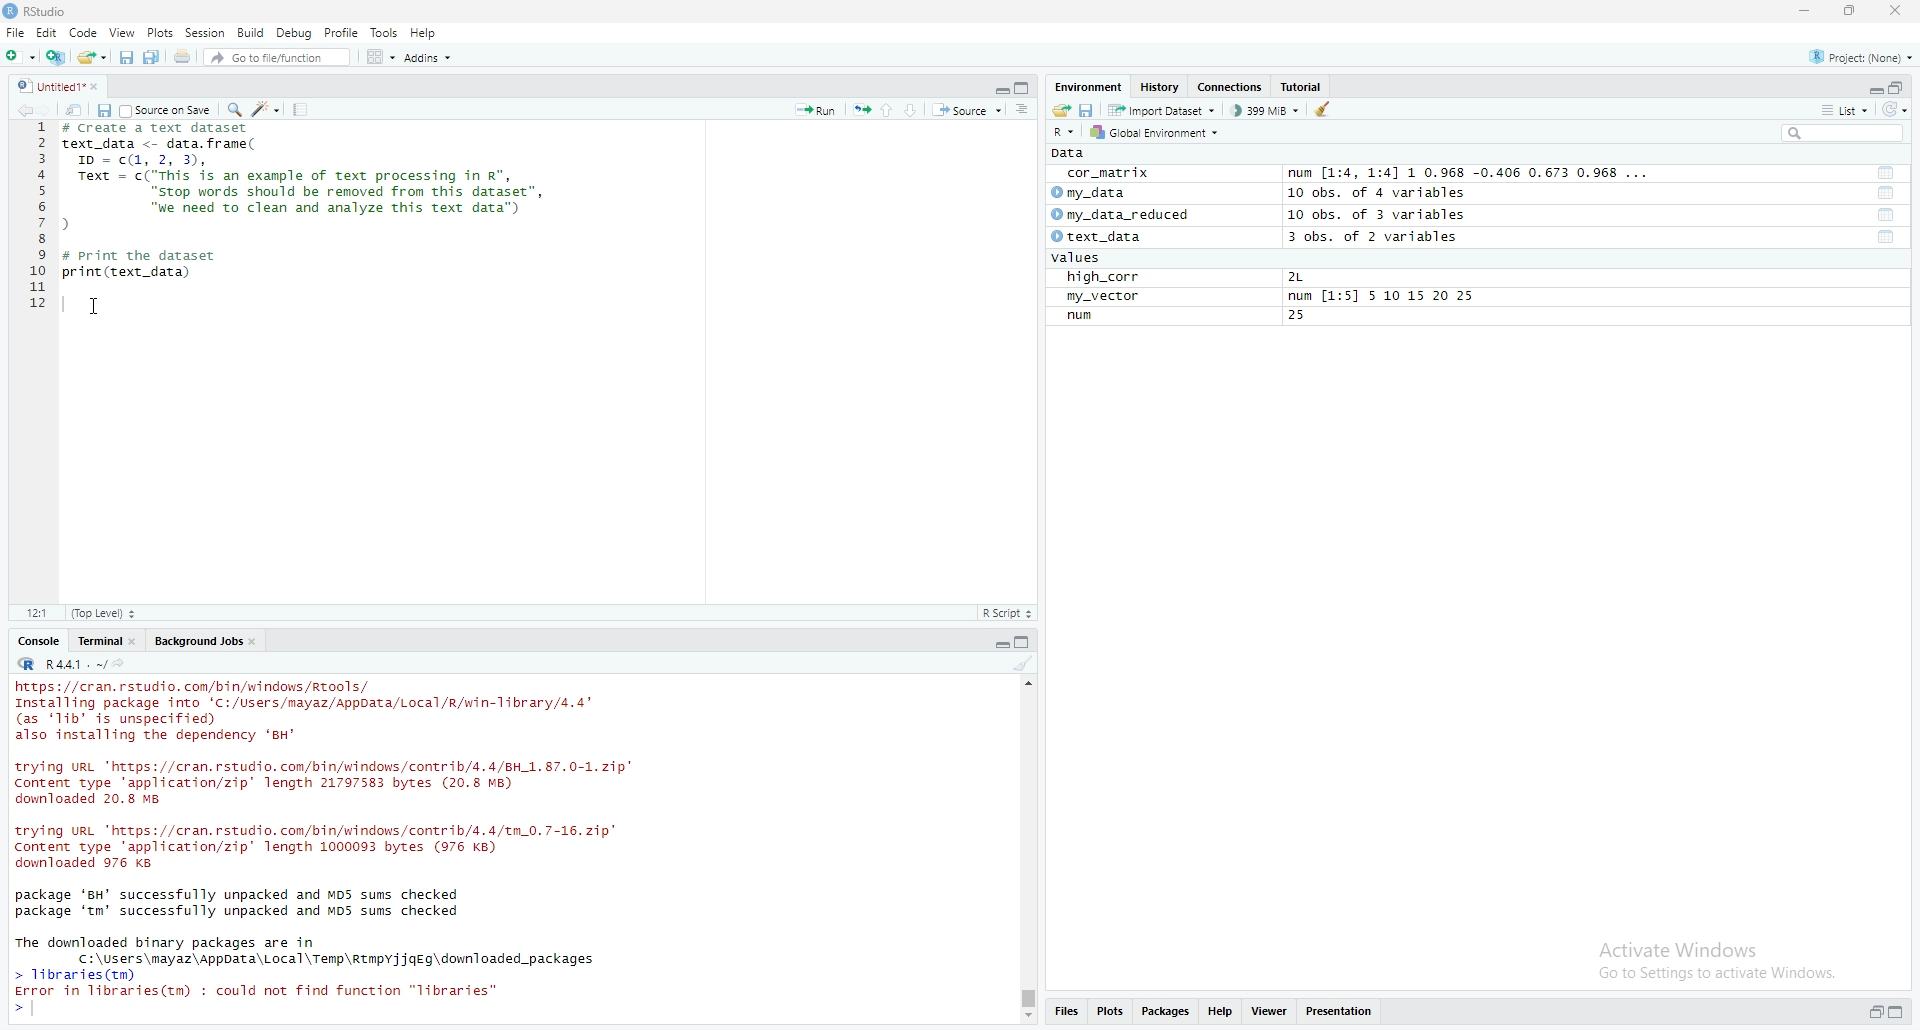  I want to click on go to previous section, so click(889, 108).